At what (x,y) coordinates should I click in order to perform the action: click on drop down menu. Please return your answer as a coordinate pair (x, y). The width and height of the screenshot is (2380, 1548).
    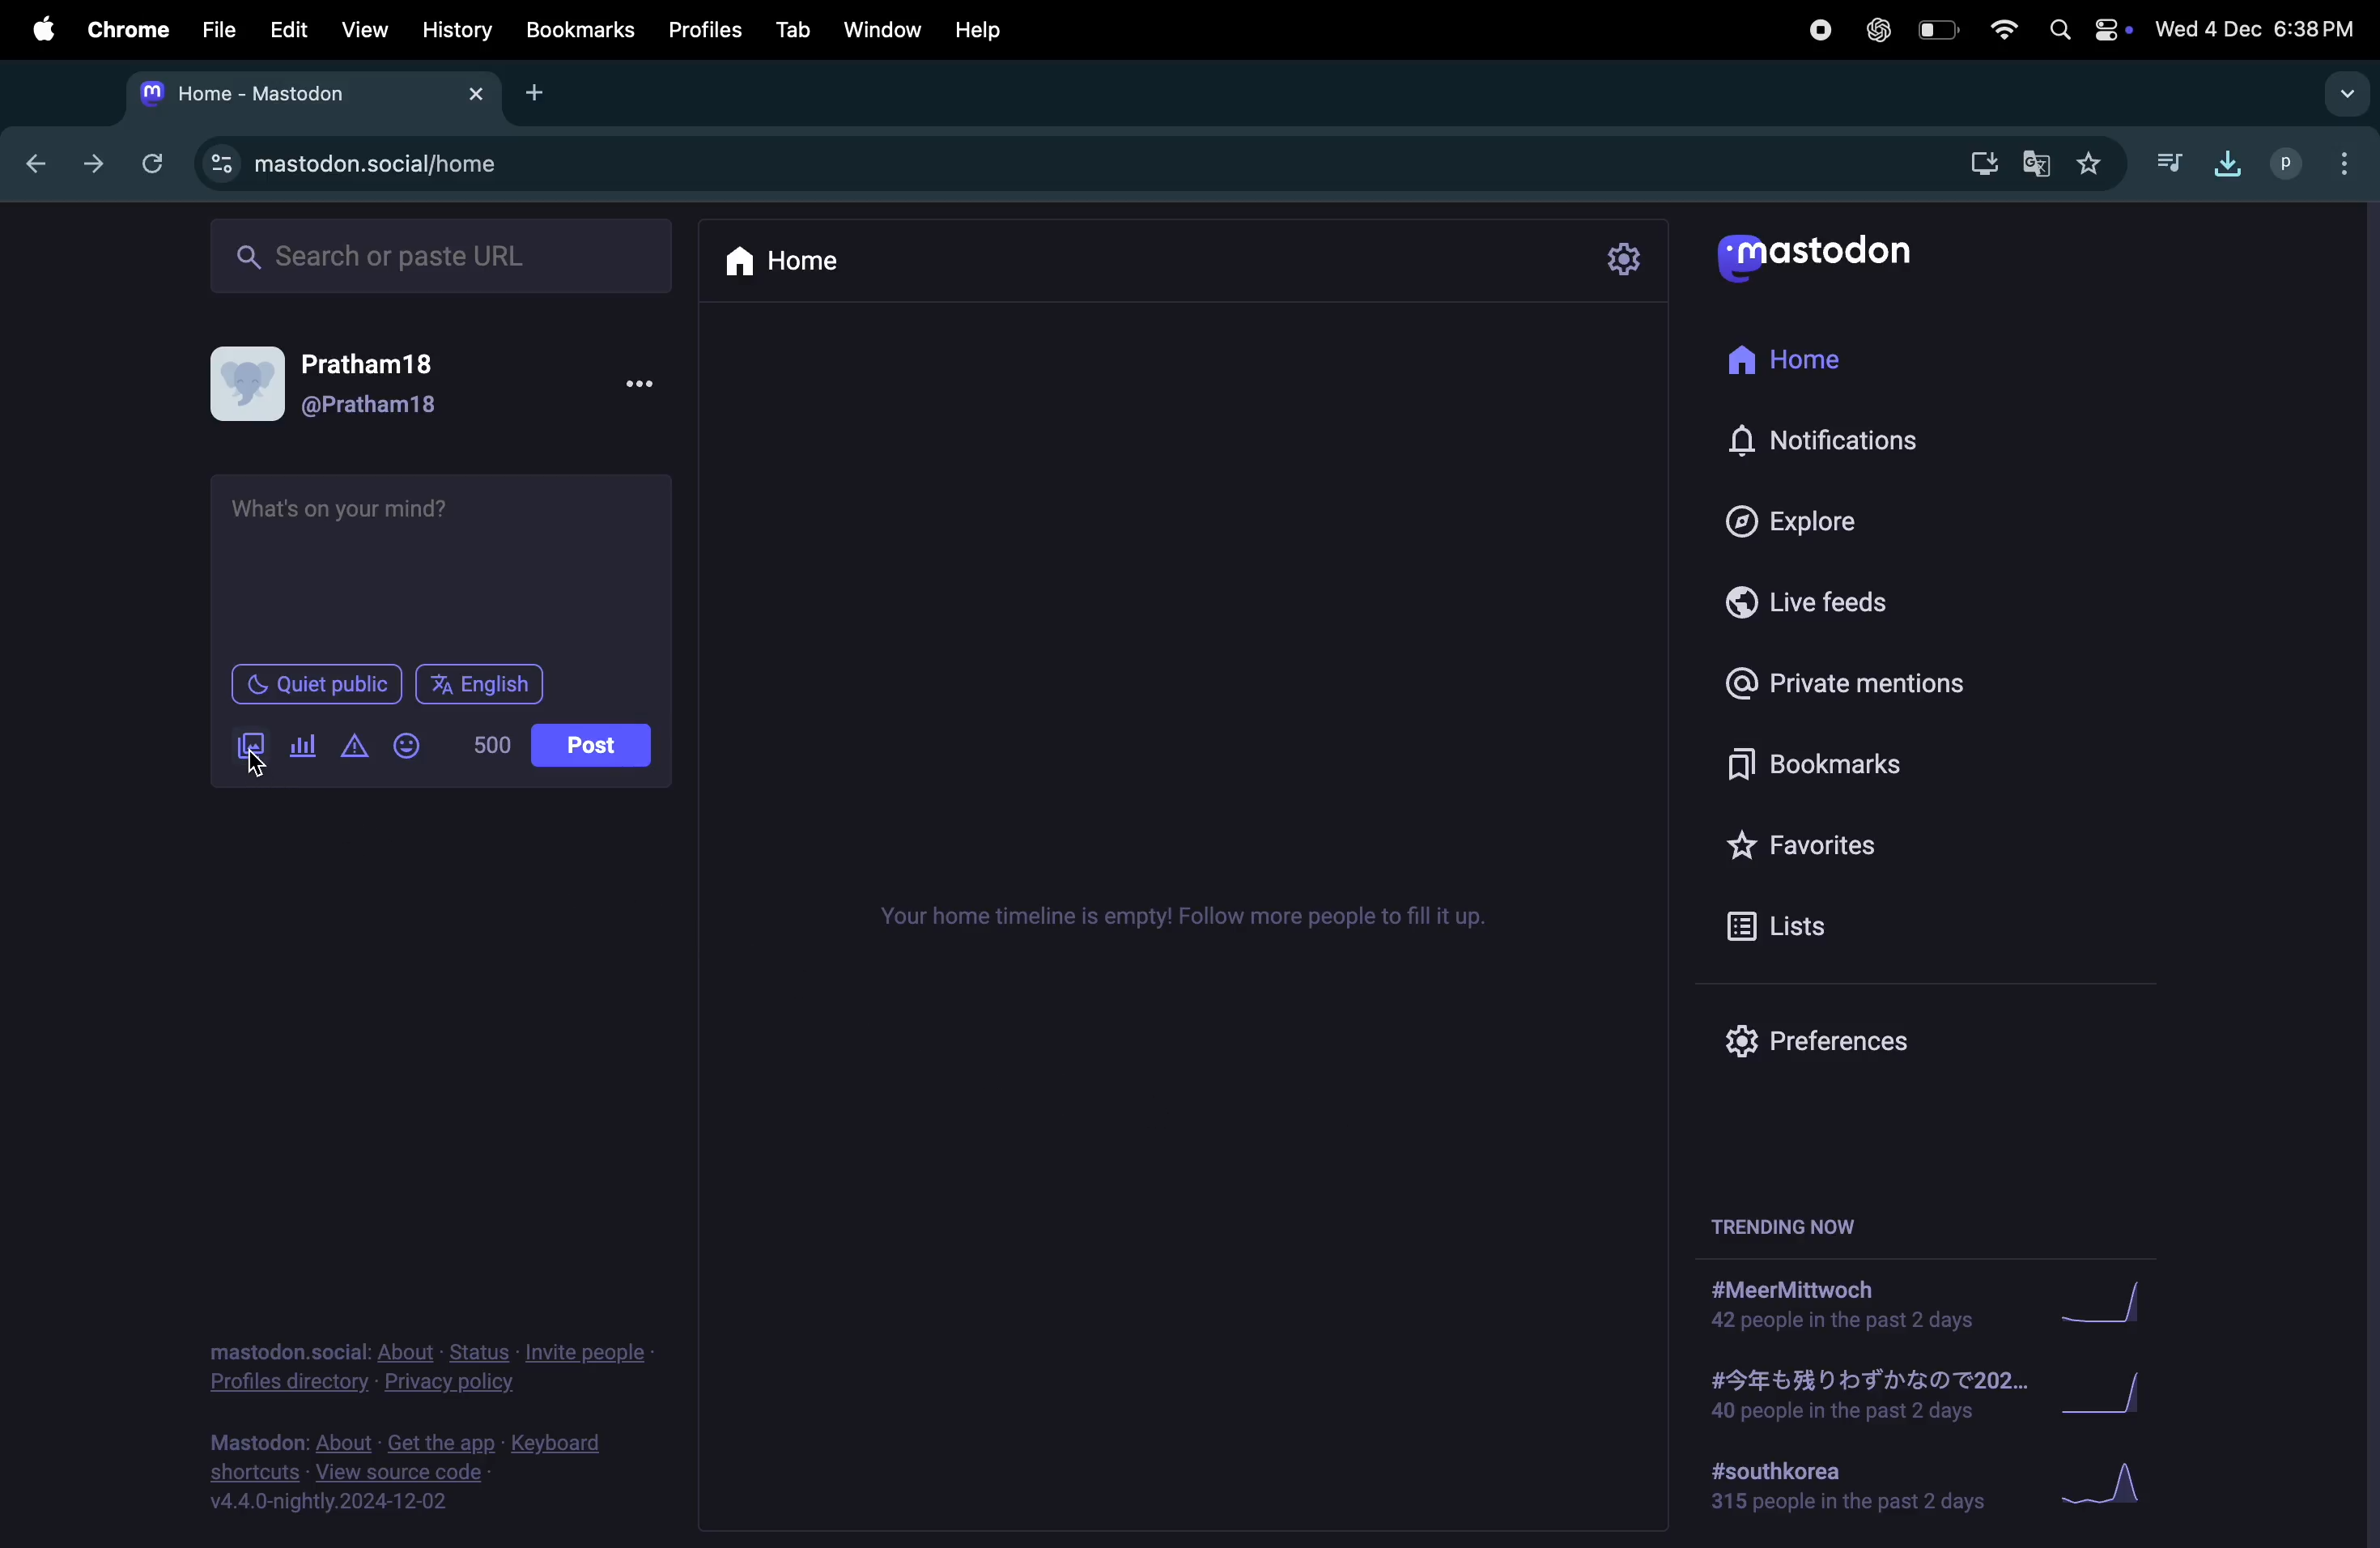
    Looking at the image, I should click on (2349, 94).